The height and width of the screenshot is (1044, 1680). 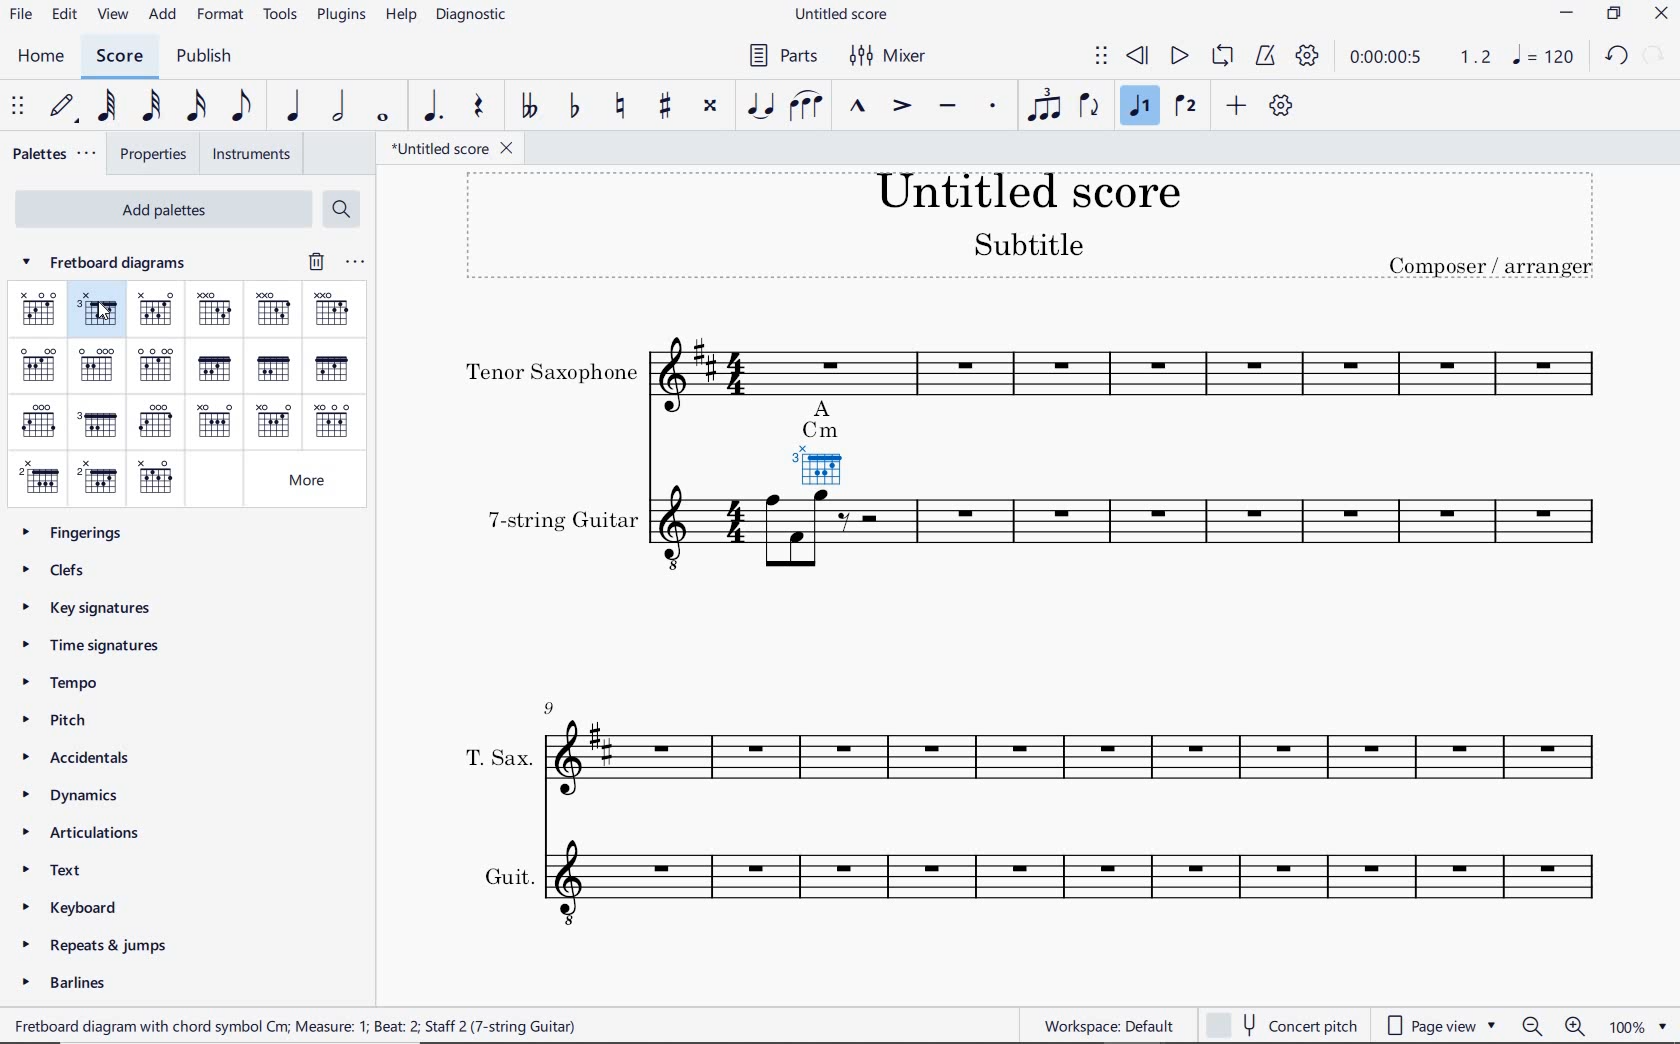 I want to click on INSTRUMENT: GUIT, so click(x=1037, y=864).